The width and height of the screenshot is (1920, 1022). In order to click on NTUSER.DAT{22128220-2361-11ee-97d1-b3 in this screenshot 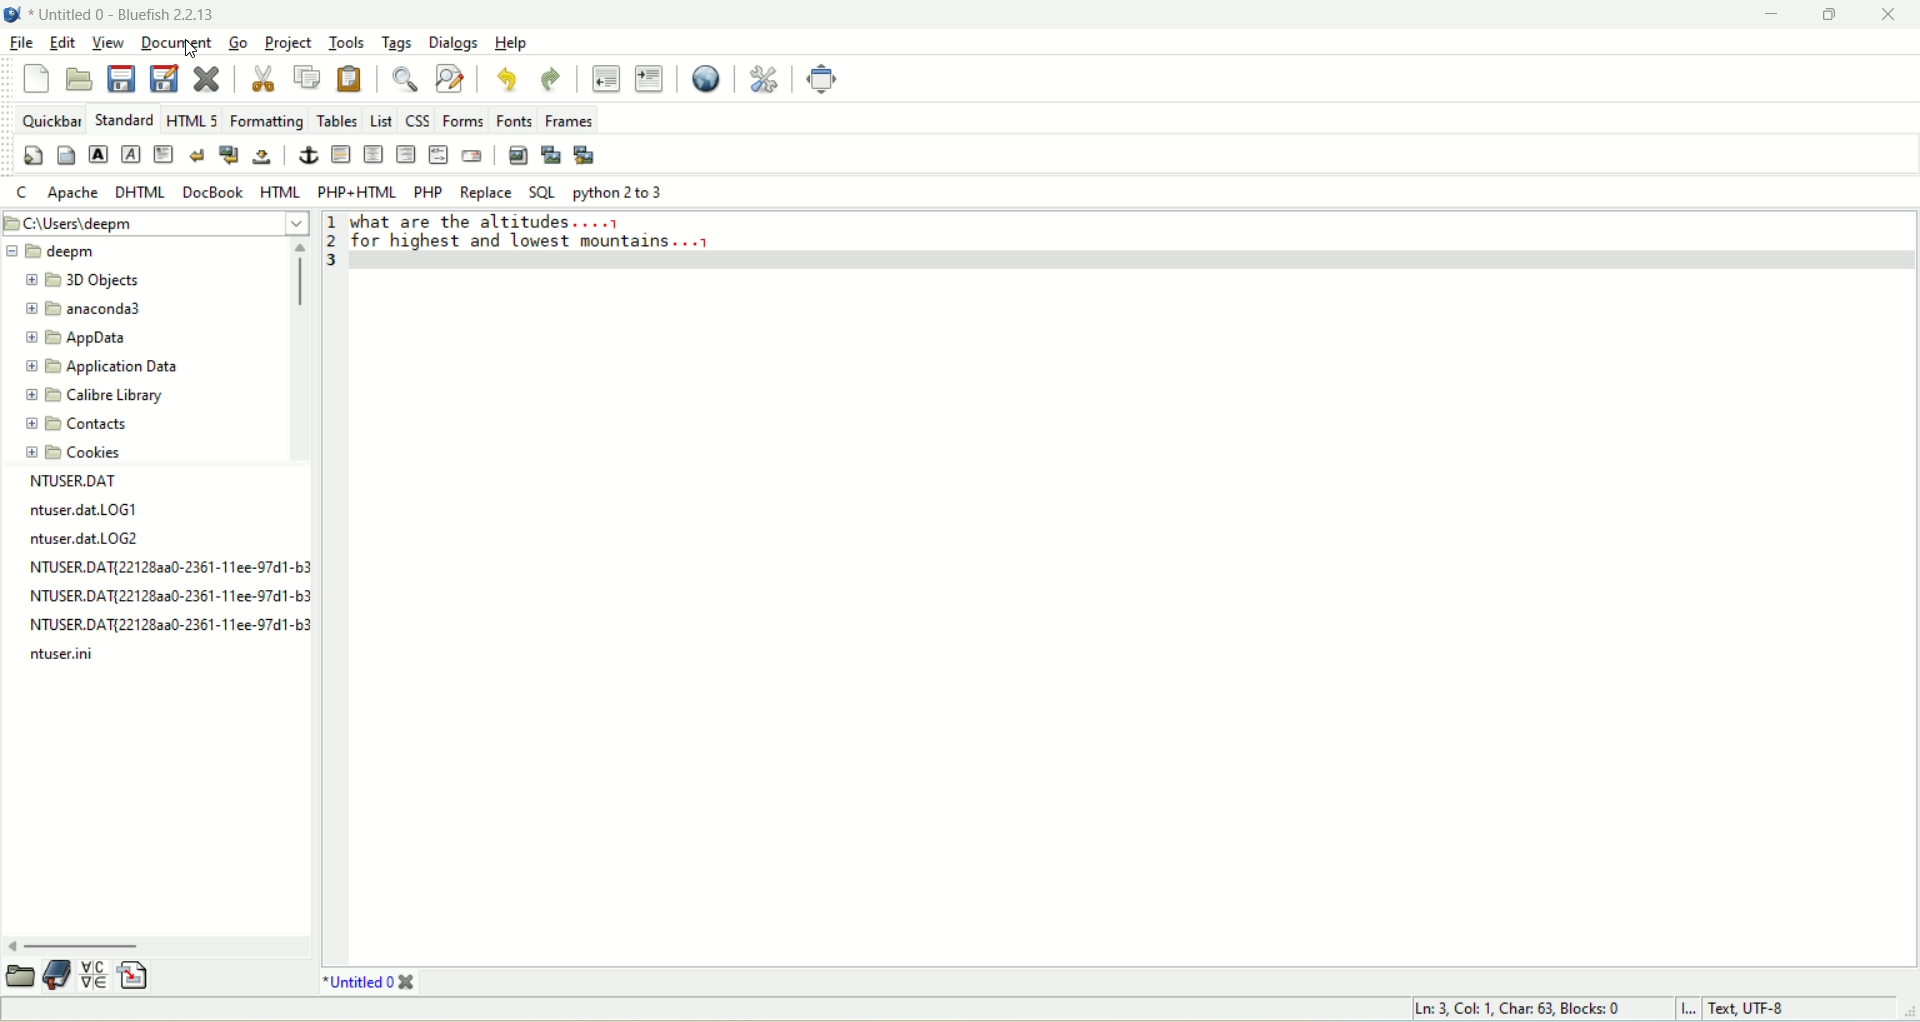, I will do `click(171, 597)`.